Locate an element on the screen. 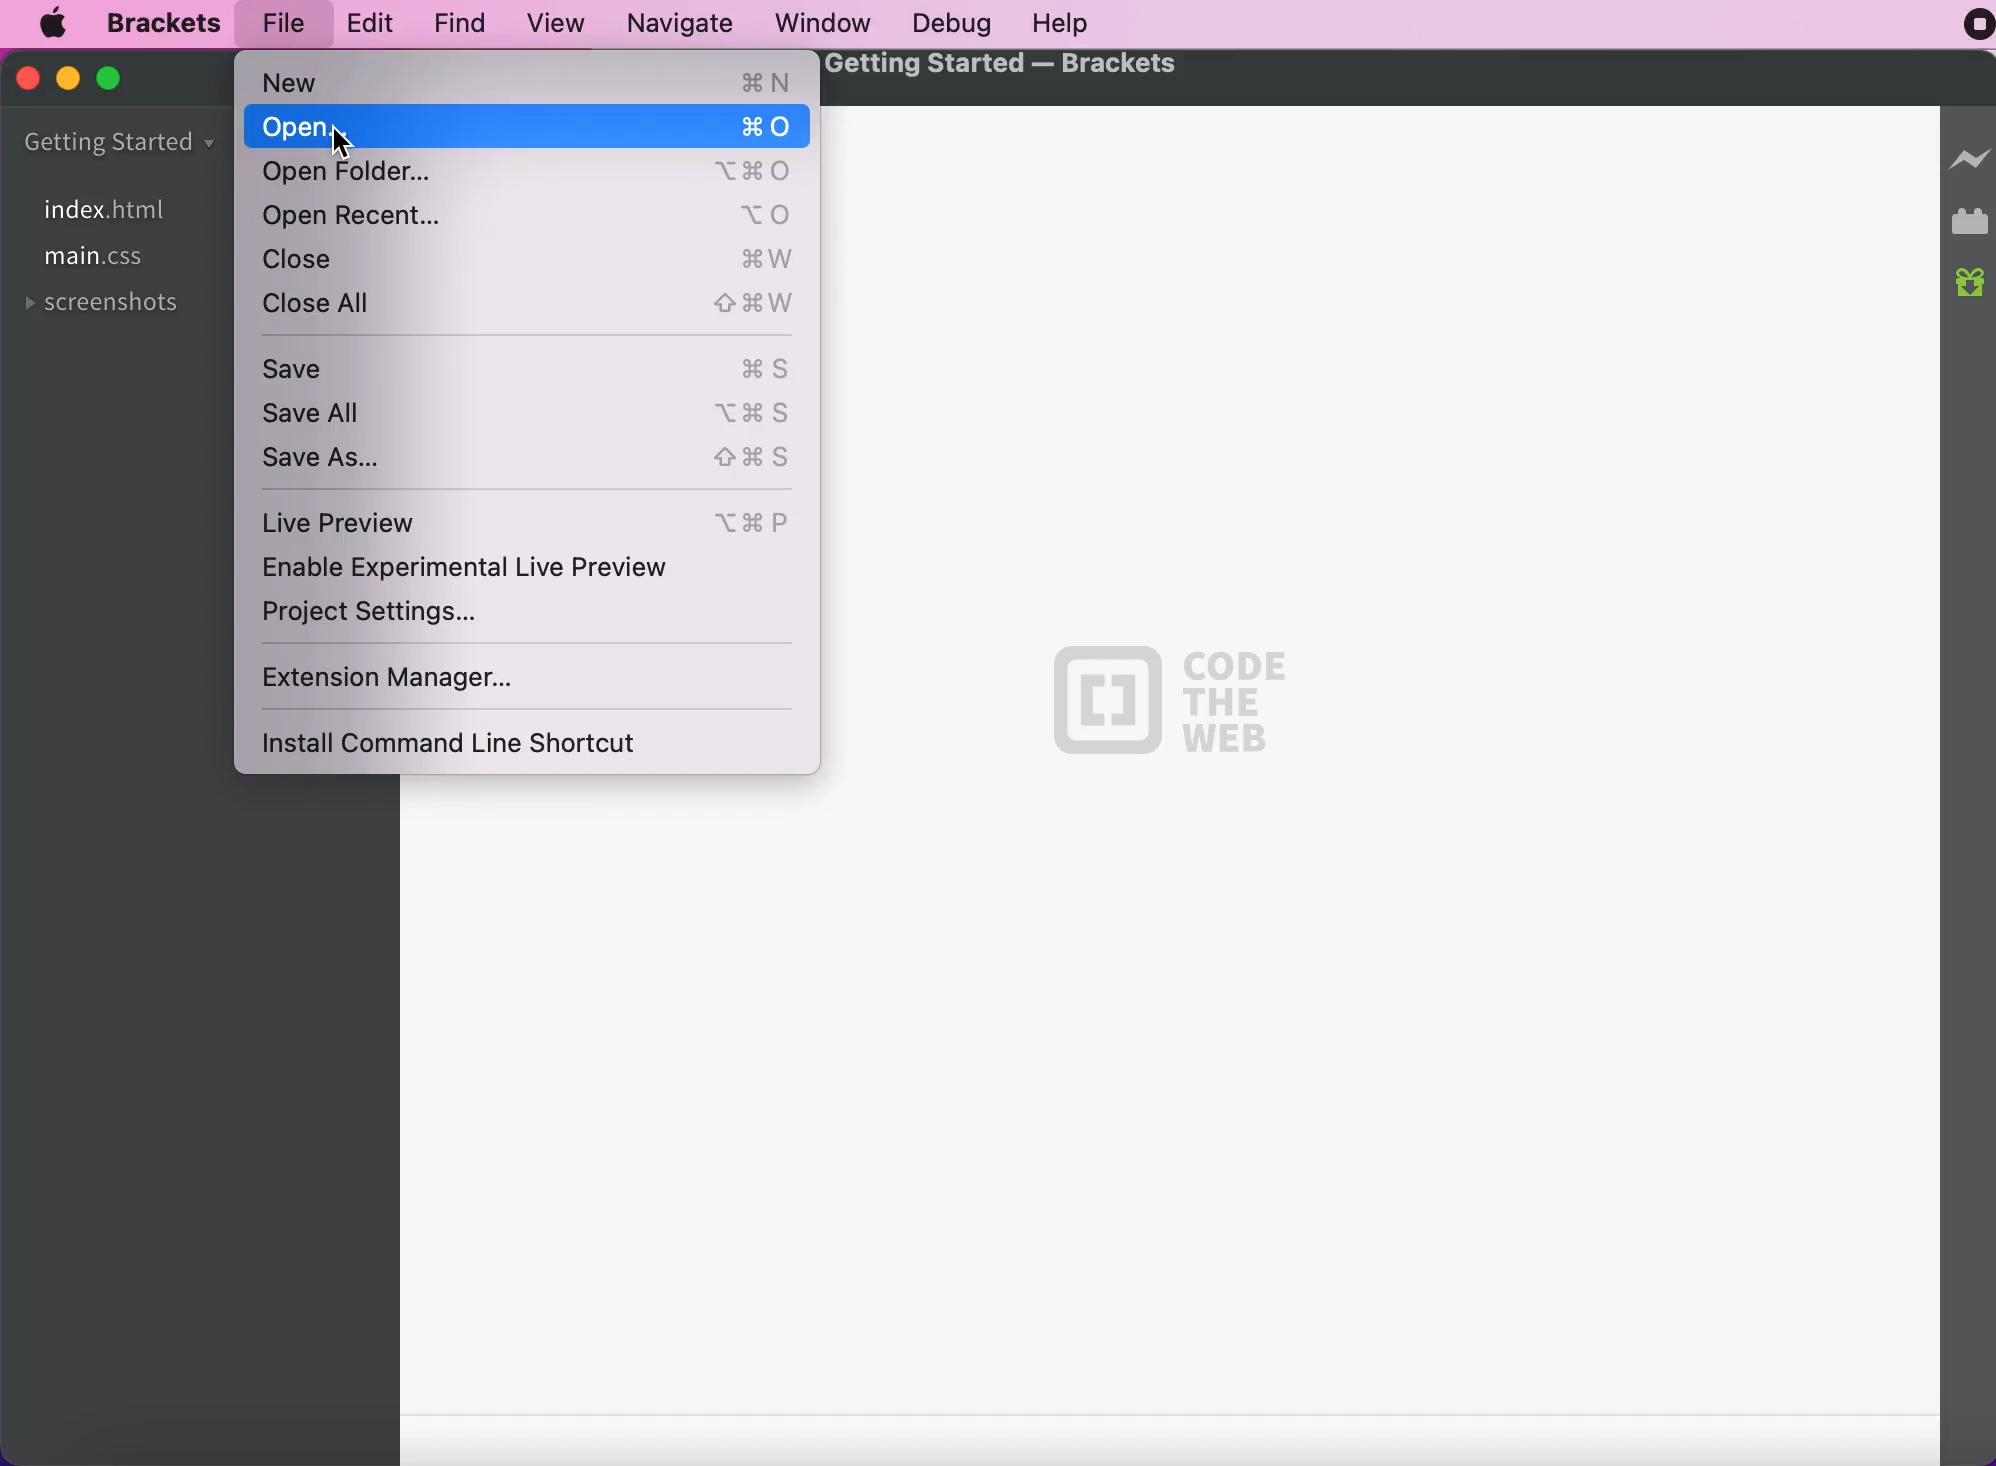  brackets is located at coordinates (167, 22).